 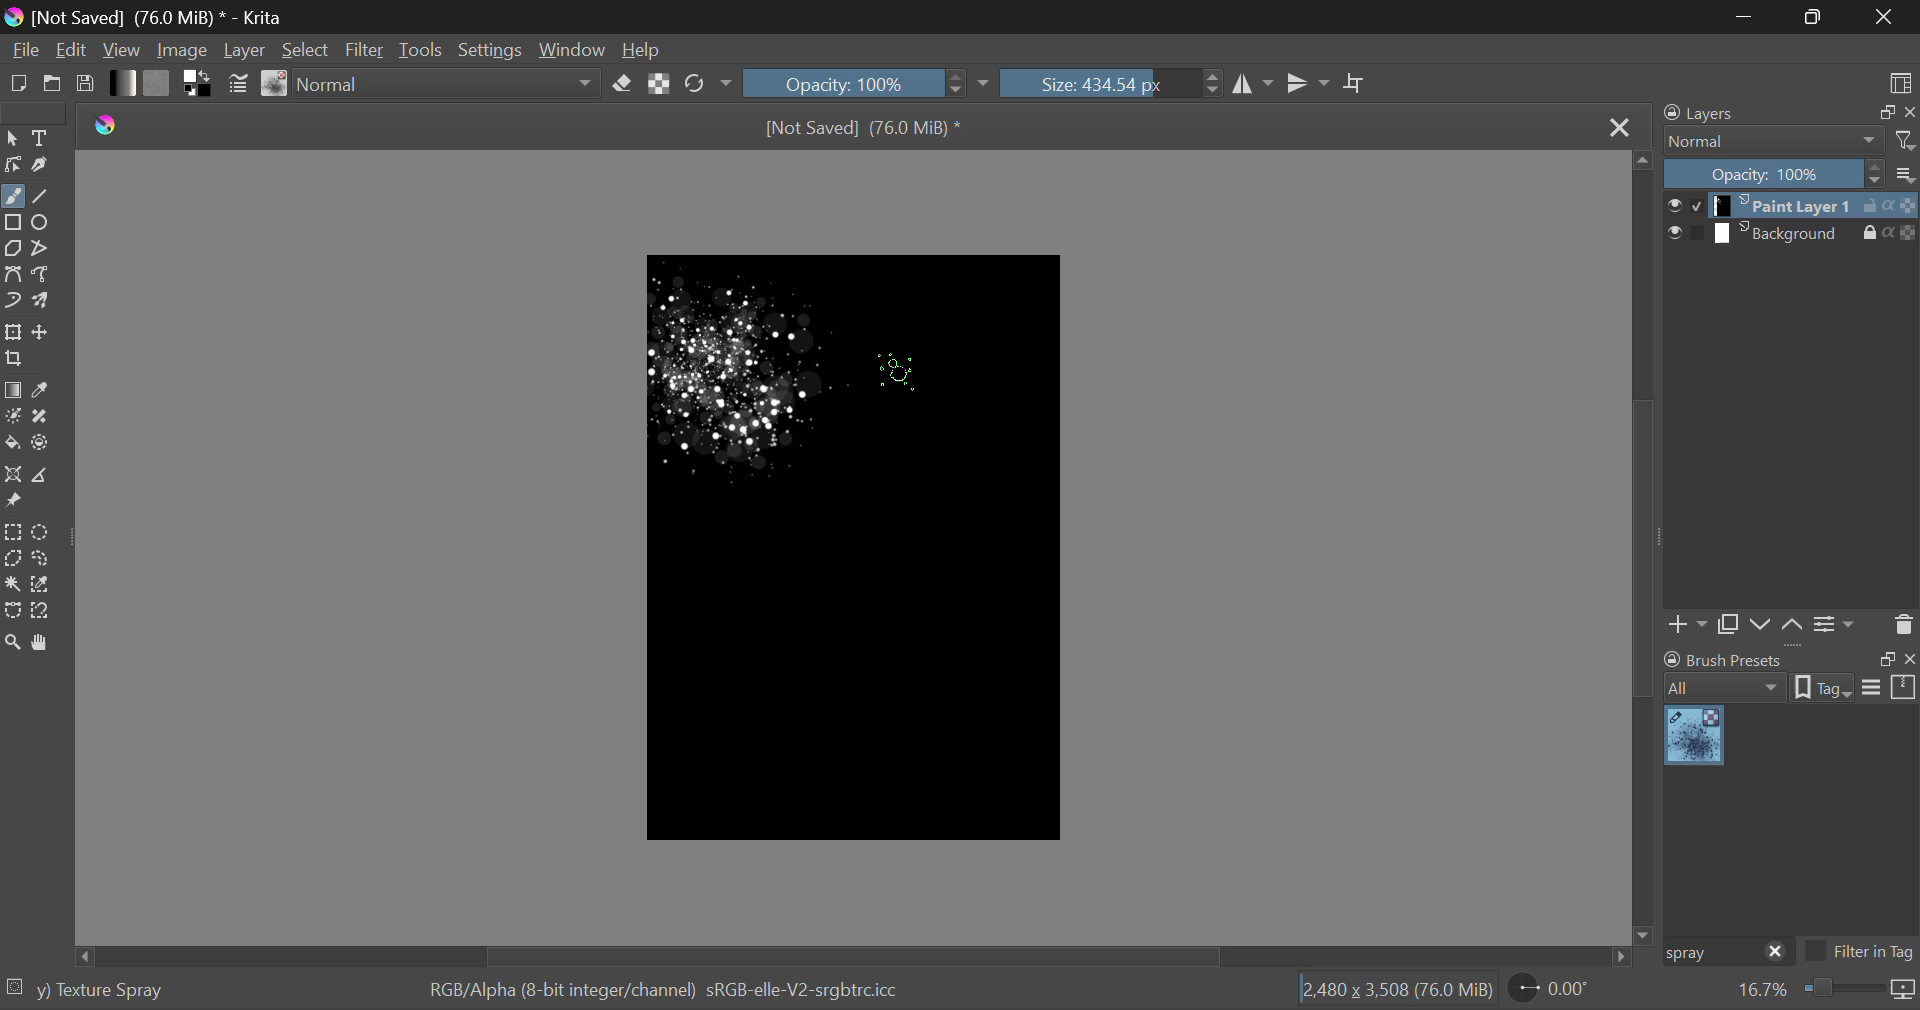 What do you see at coordinates (41, 299) in the screenshot?
I see `Multibrush` at bounding box center [41, 299].